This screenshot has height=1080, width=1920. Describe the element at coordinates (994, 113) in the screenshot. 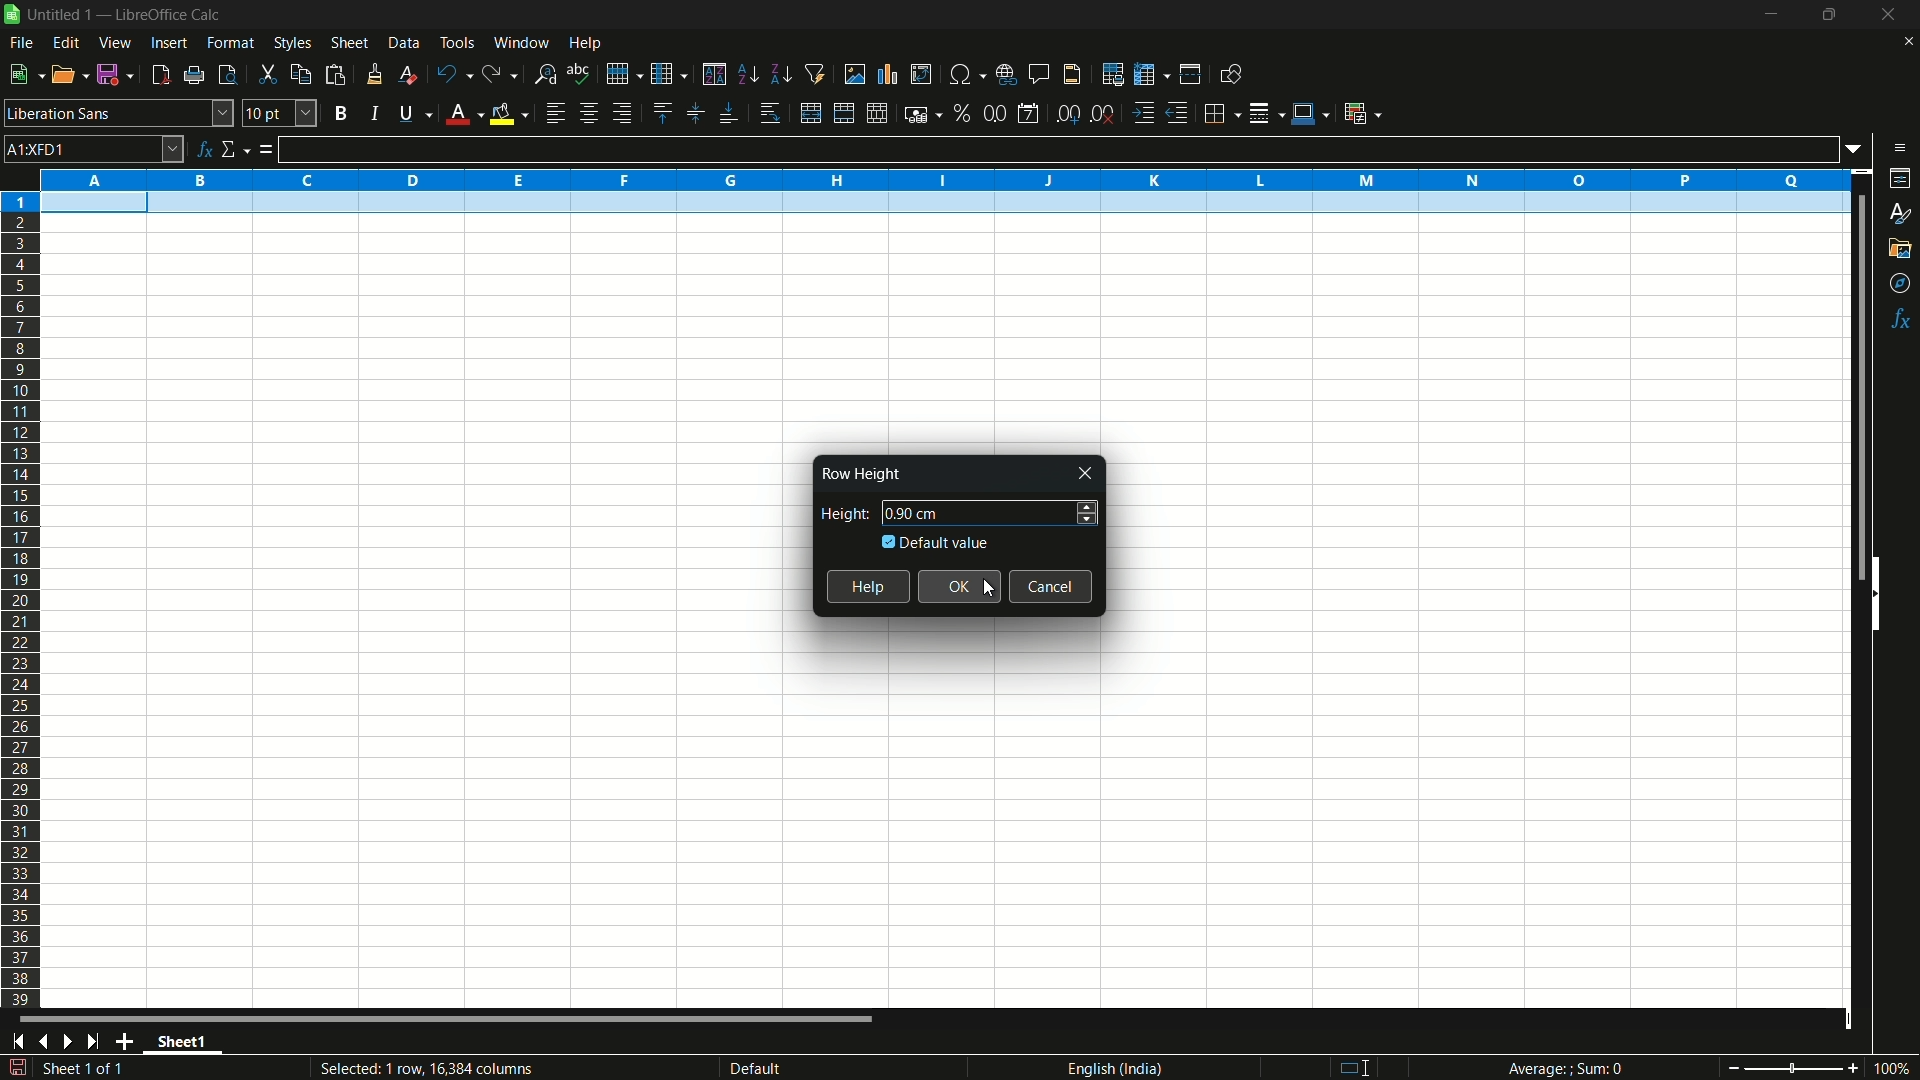

I see `format as number` at that location.